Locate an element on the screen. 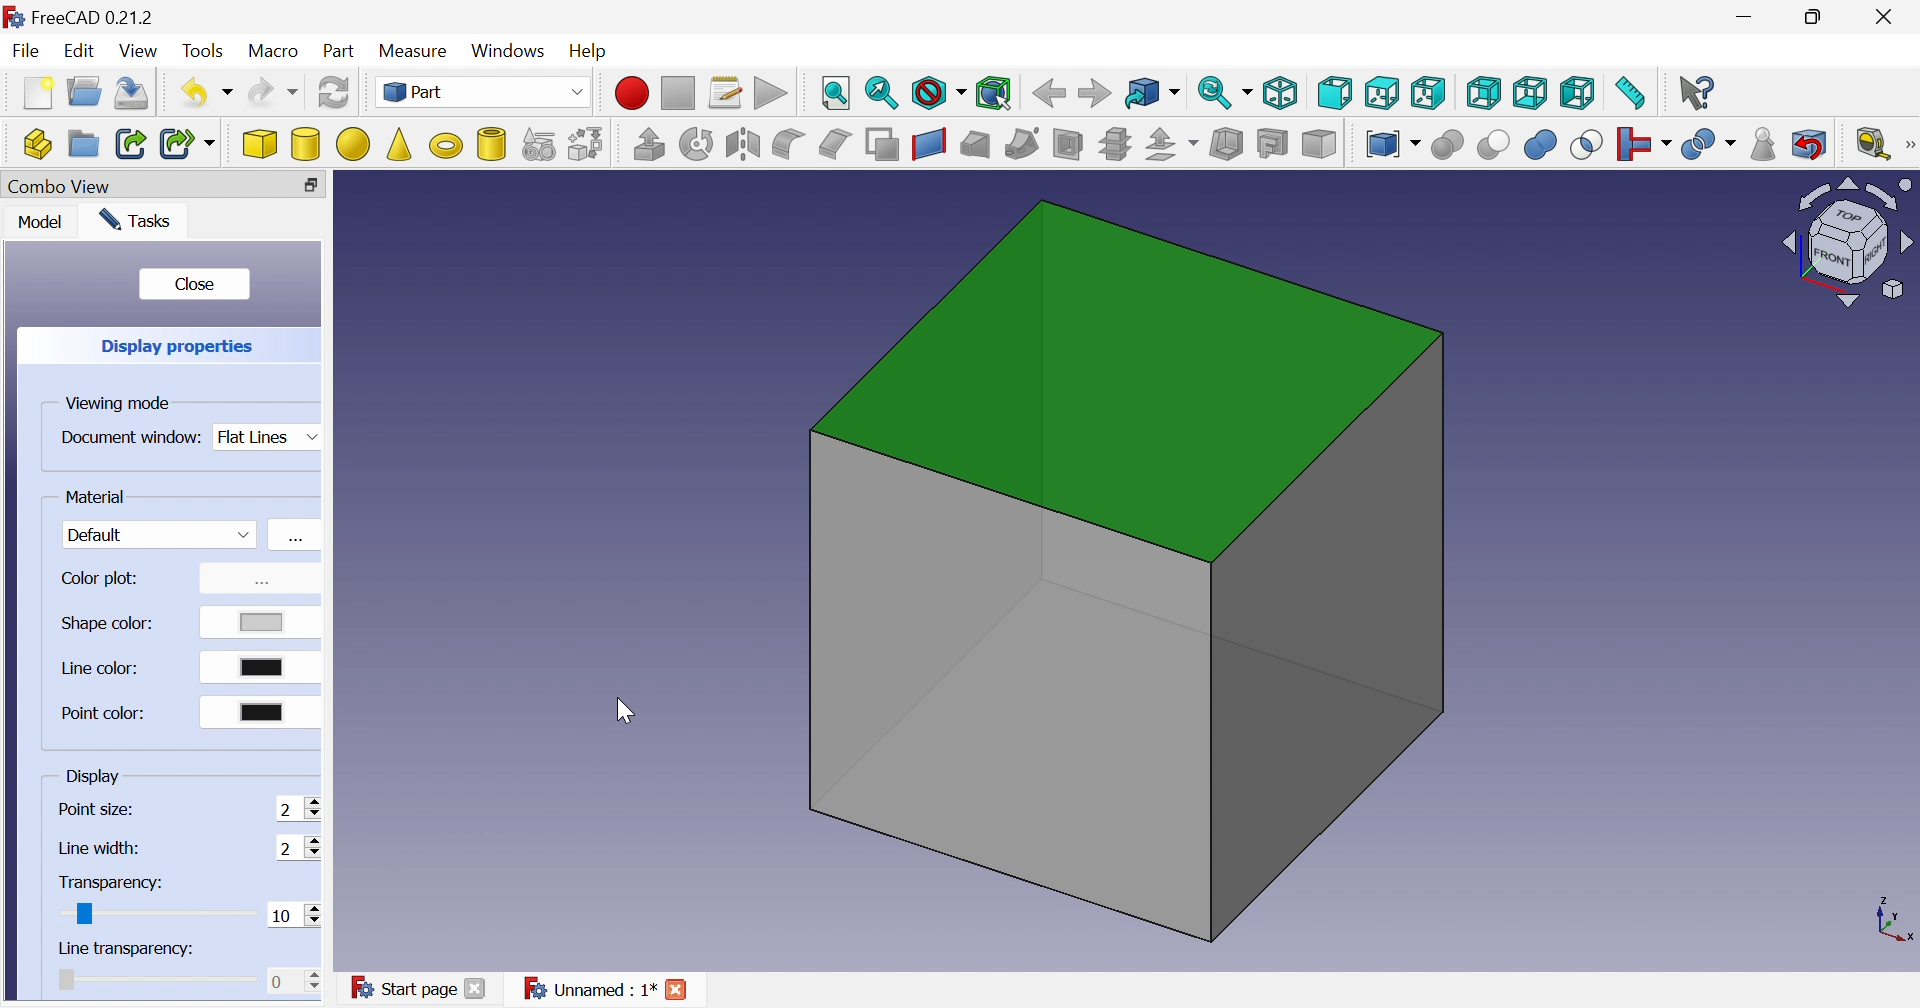 The image size is (1920, 1008). Viewing mode is located at coordinates (118, 402).